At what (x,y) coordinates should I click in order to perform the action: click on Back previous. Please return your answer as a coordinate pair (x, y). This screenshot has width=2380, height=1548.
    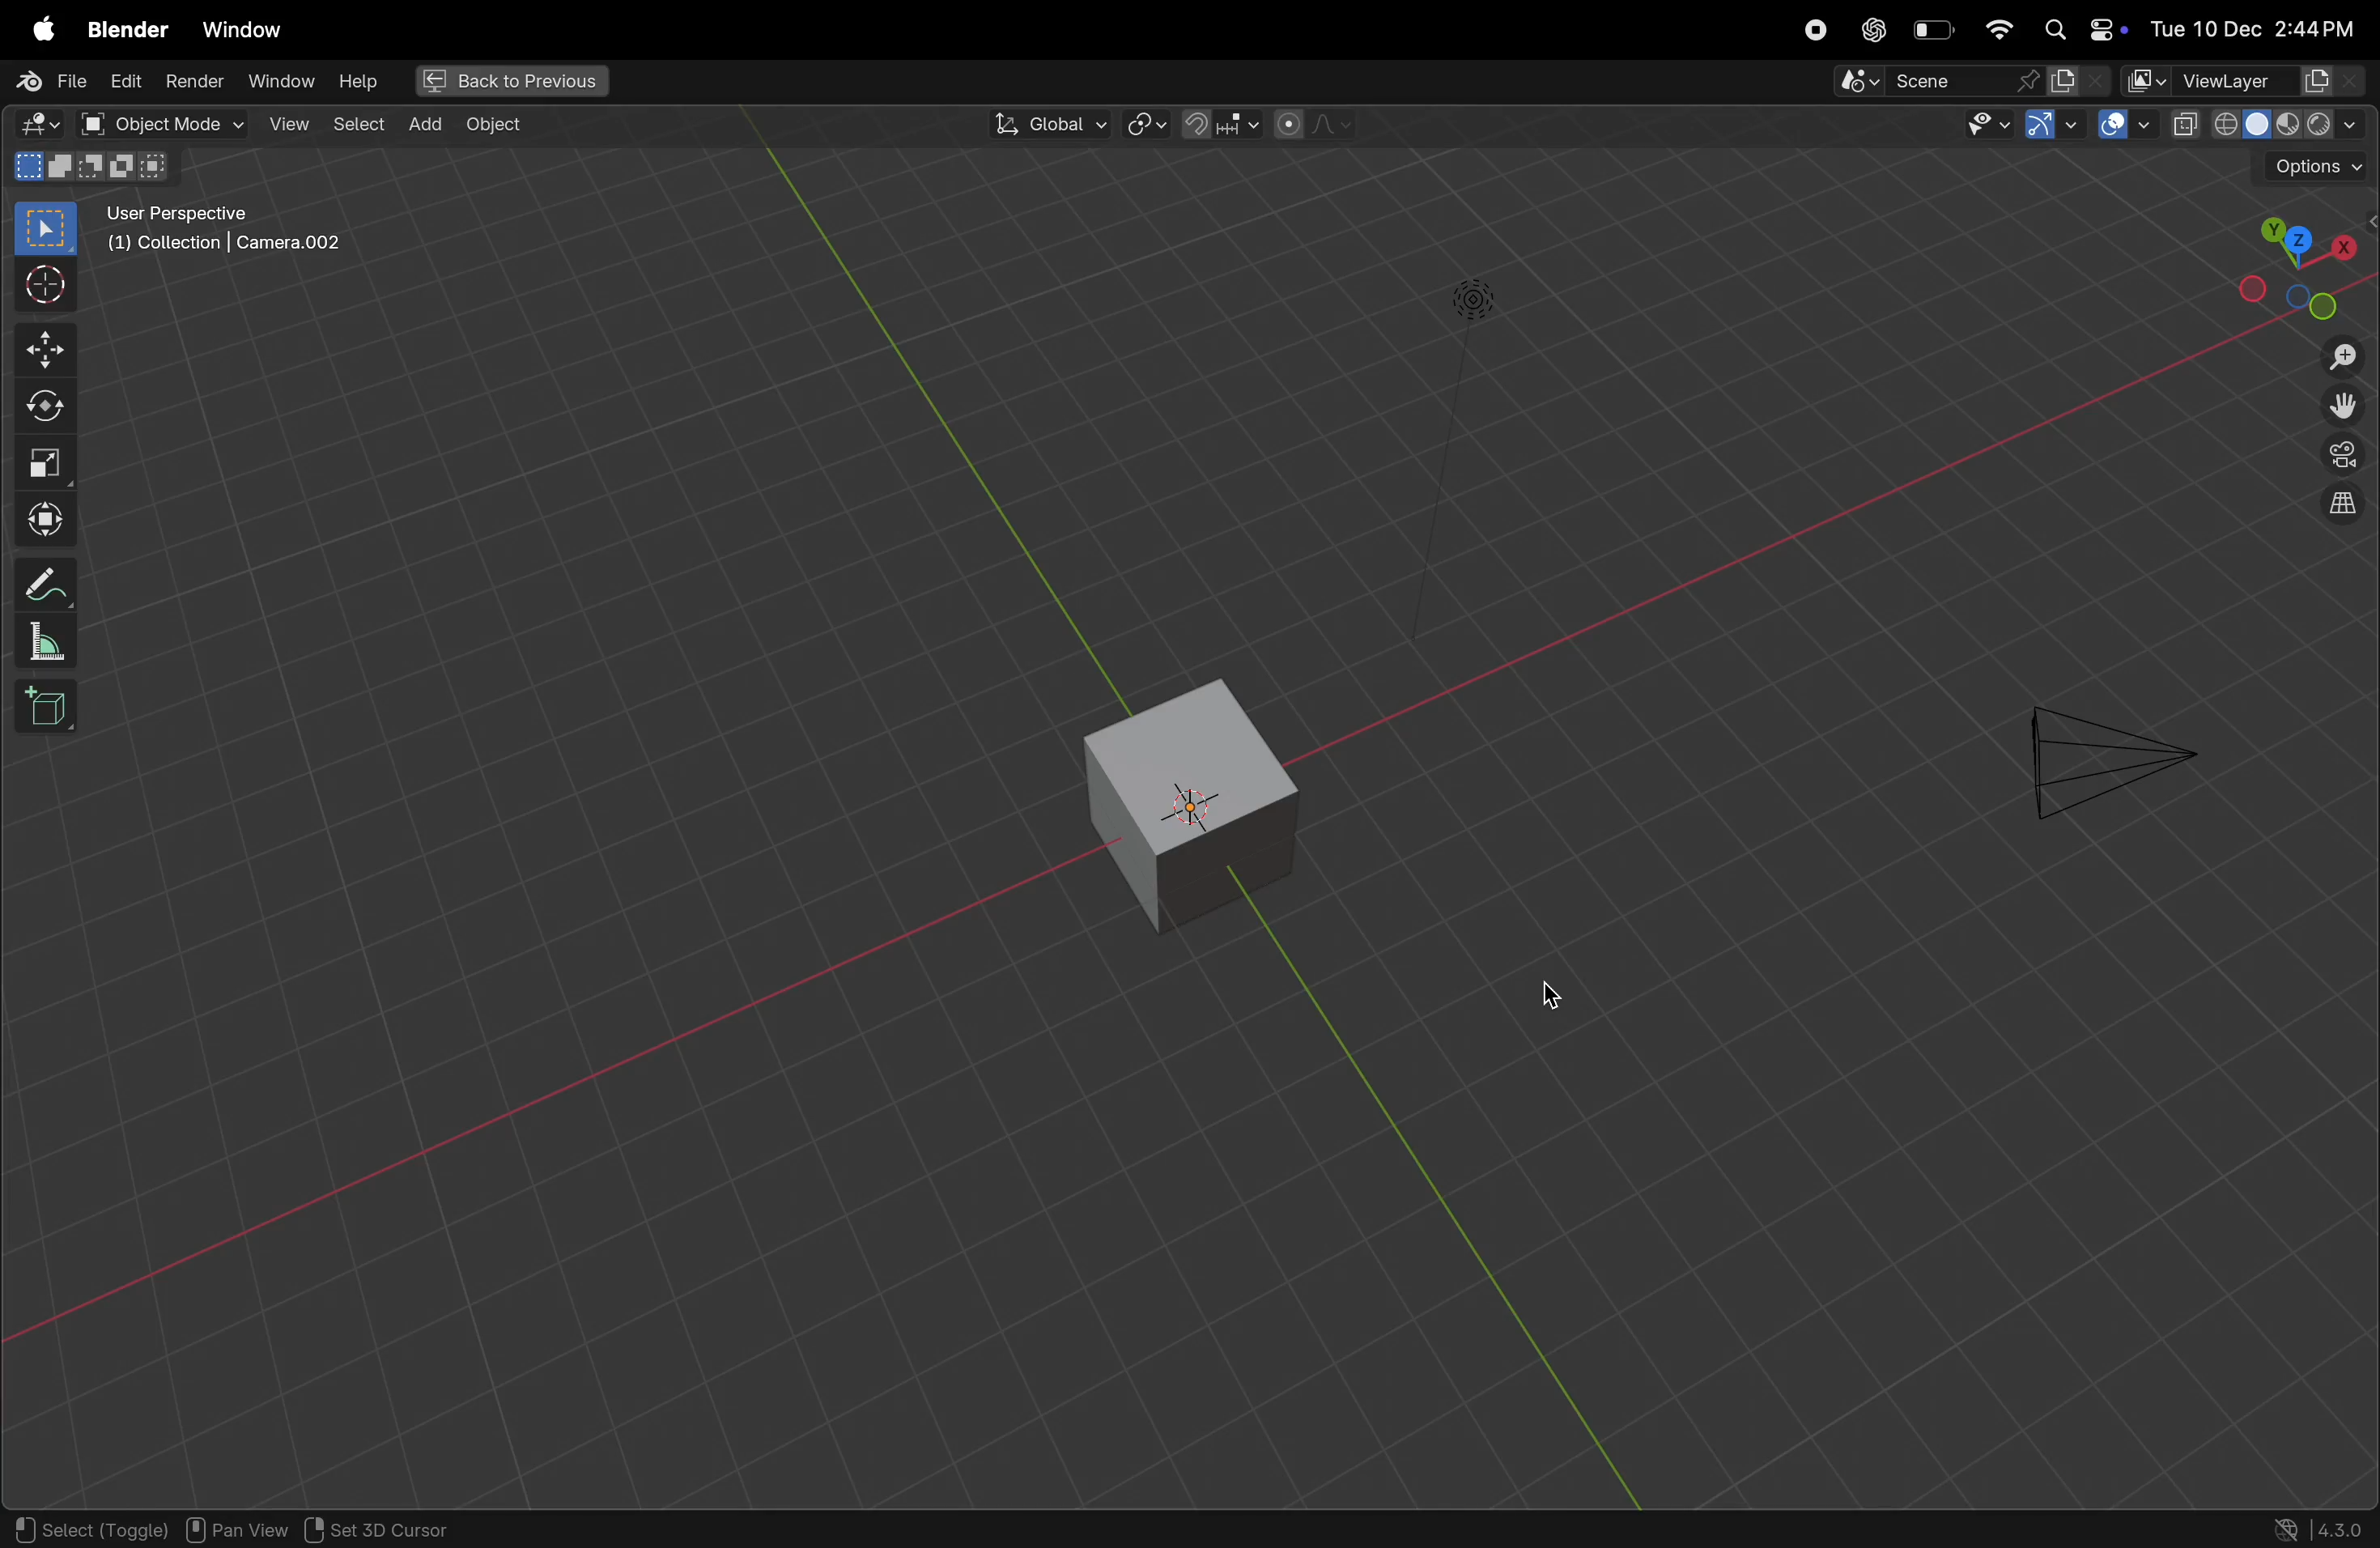
    Looking at the image, I should click on (512, 82).